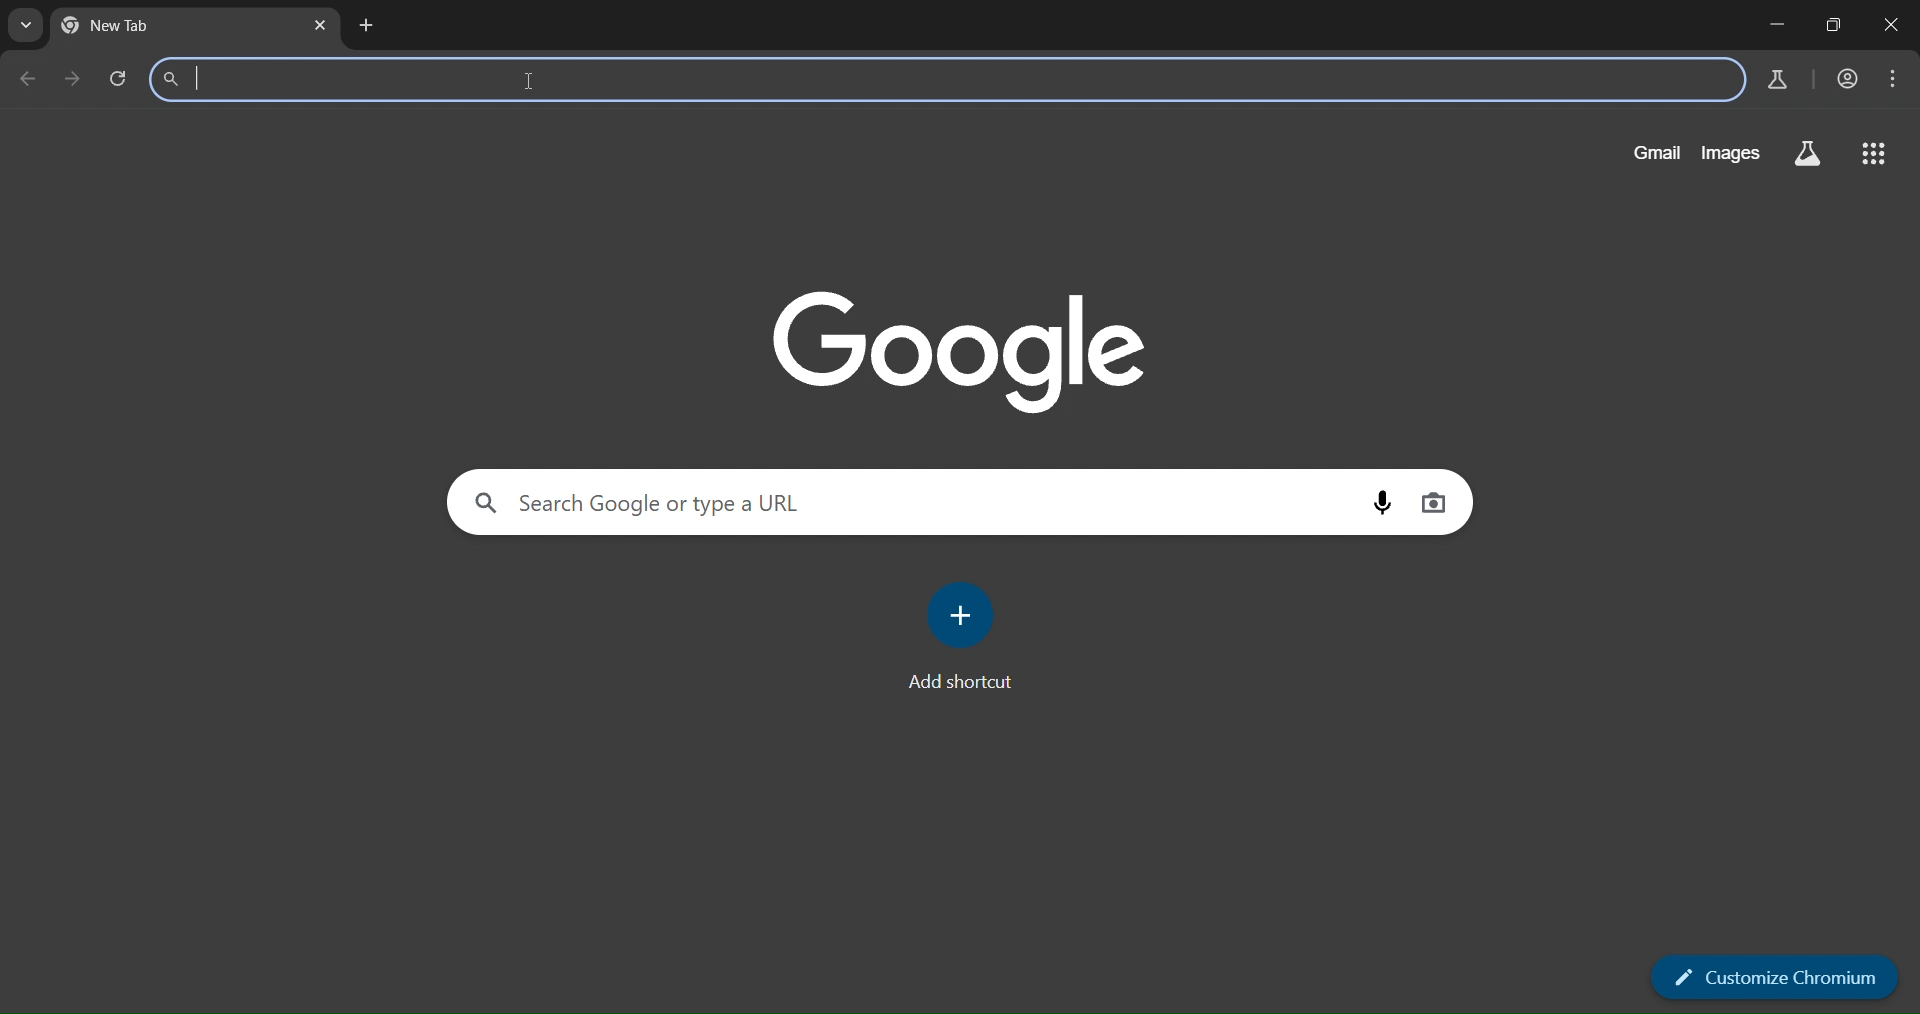  I want to click on google apps, so click(1877, 153).